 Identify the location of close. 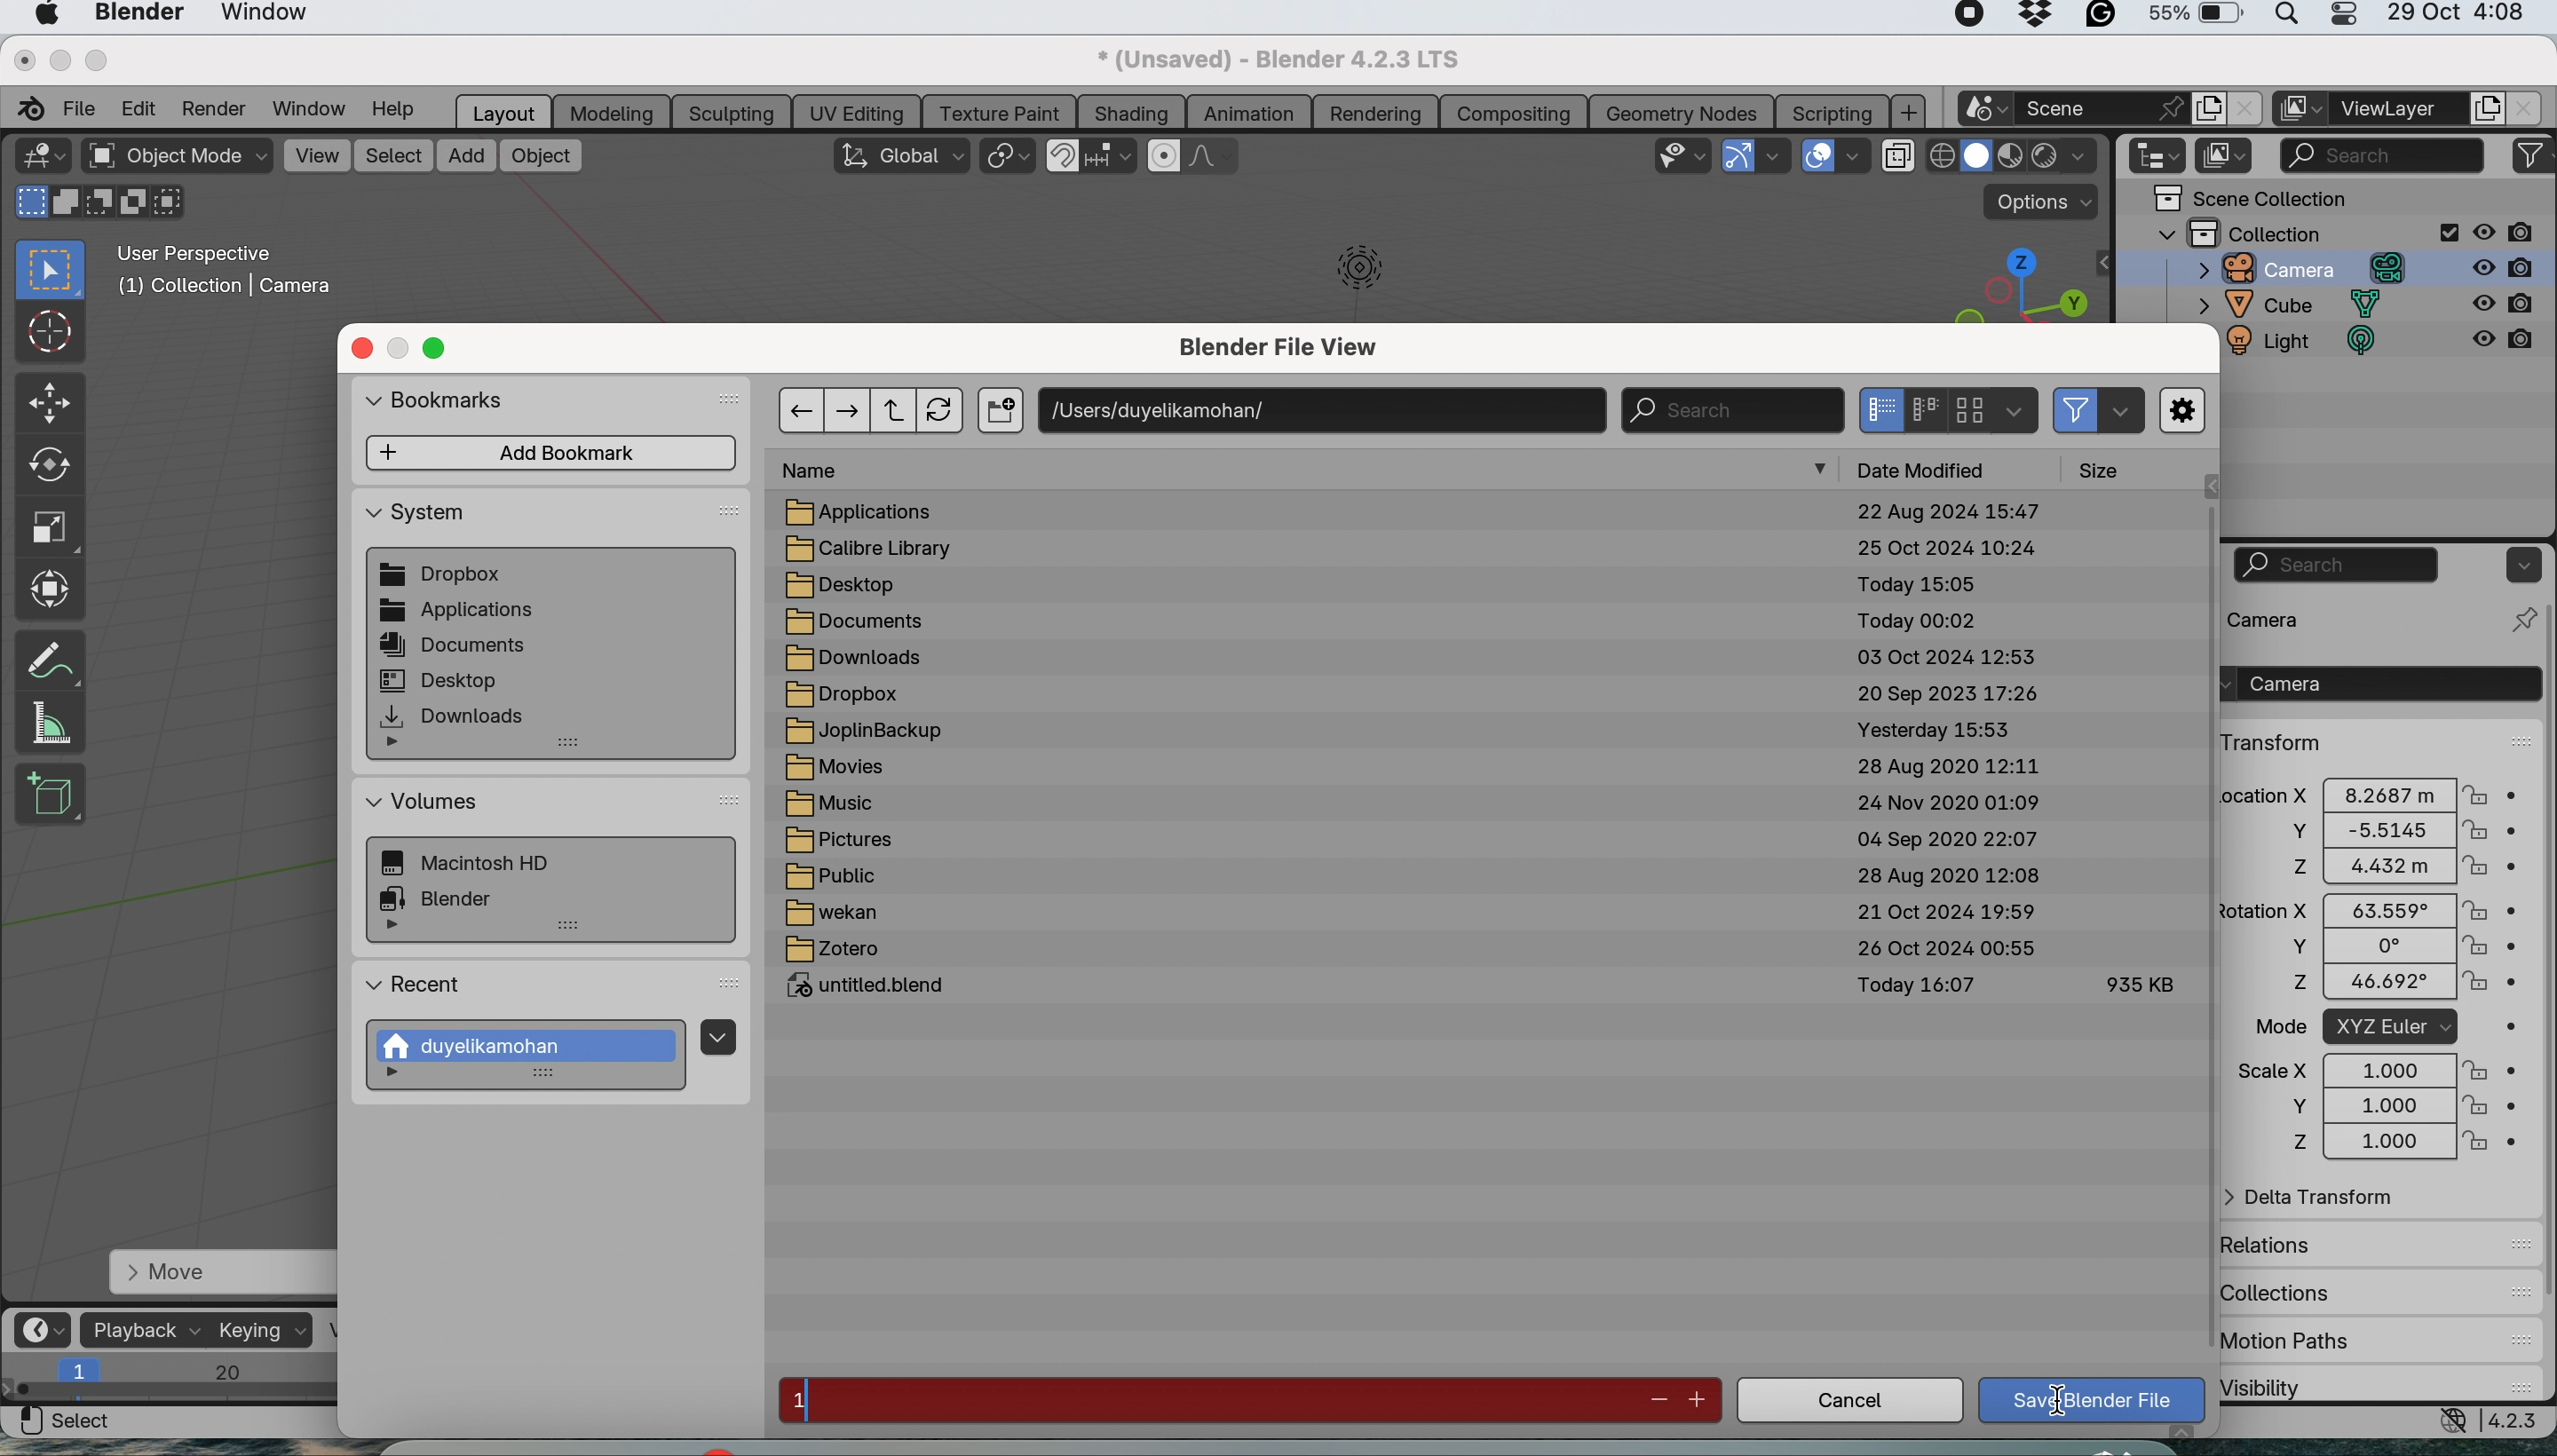
(2528, 108).